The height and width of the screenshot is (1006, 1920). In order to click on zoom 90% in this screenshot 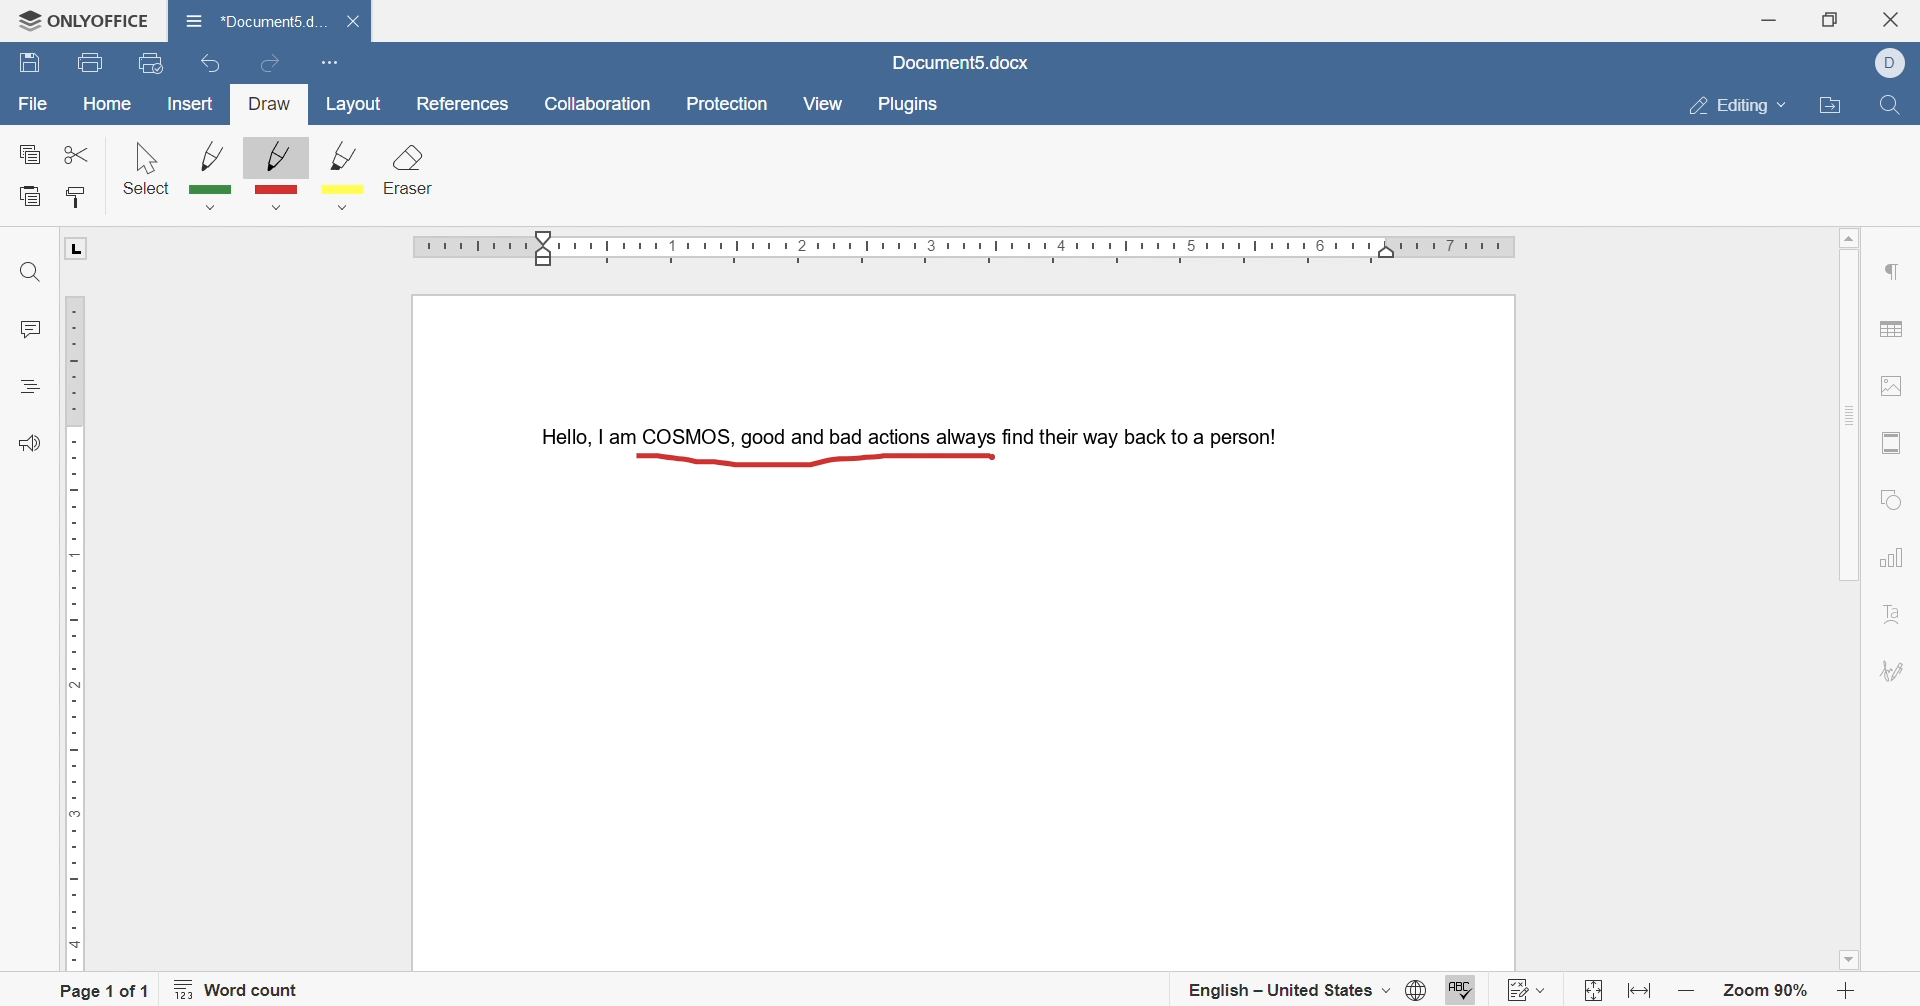, I will do `click(1768, 992)`.